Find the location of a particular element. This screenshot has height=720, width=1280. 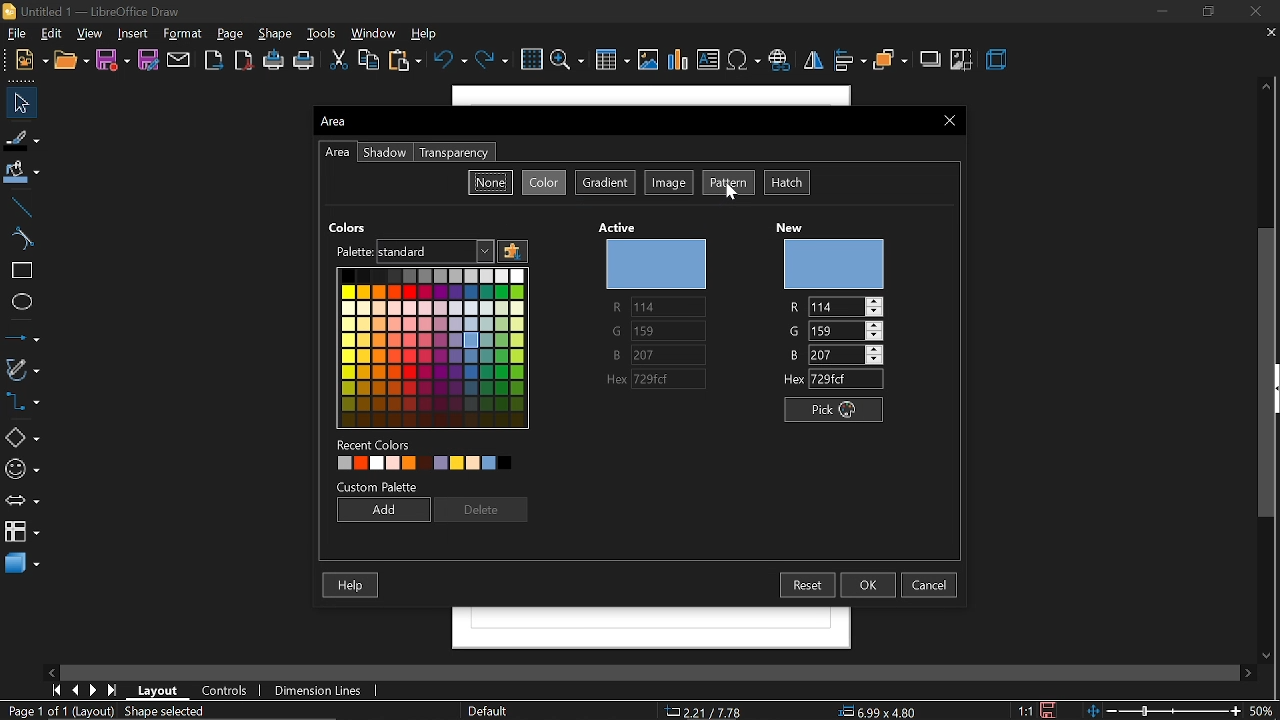

Delete is located at coordinates (483, 510).